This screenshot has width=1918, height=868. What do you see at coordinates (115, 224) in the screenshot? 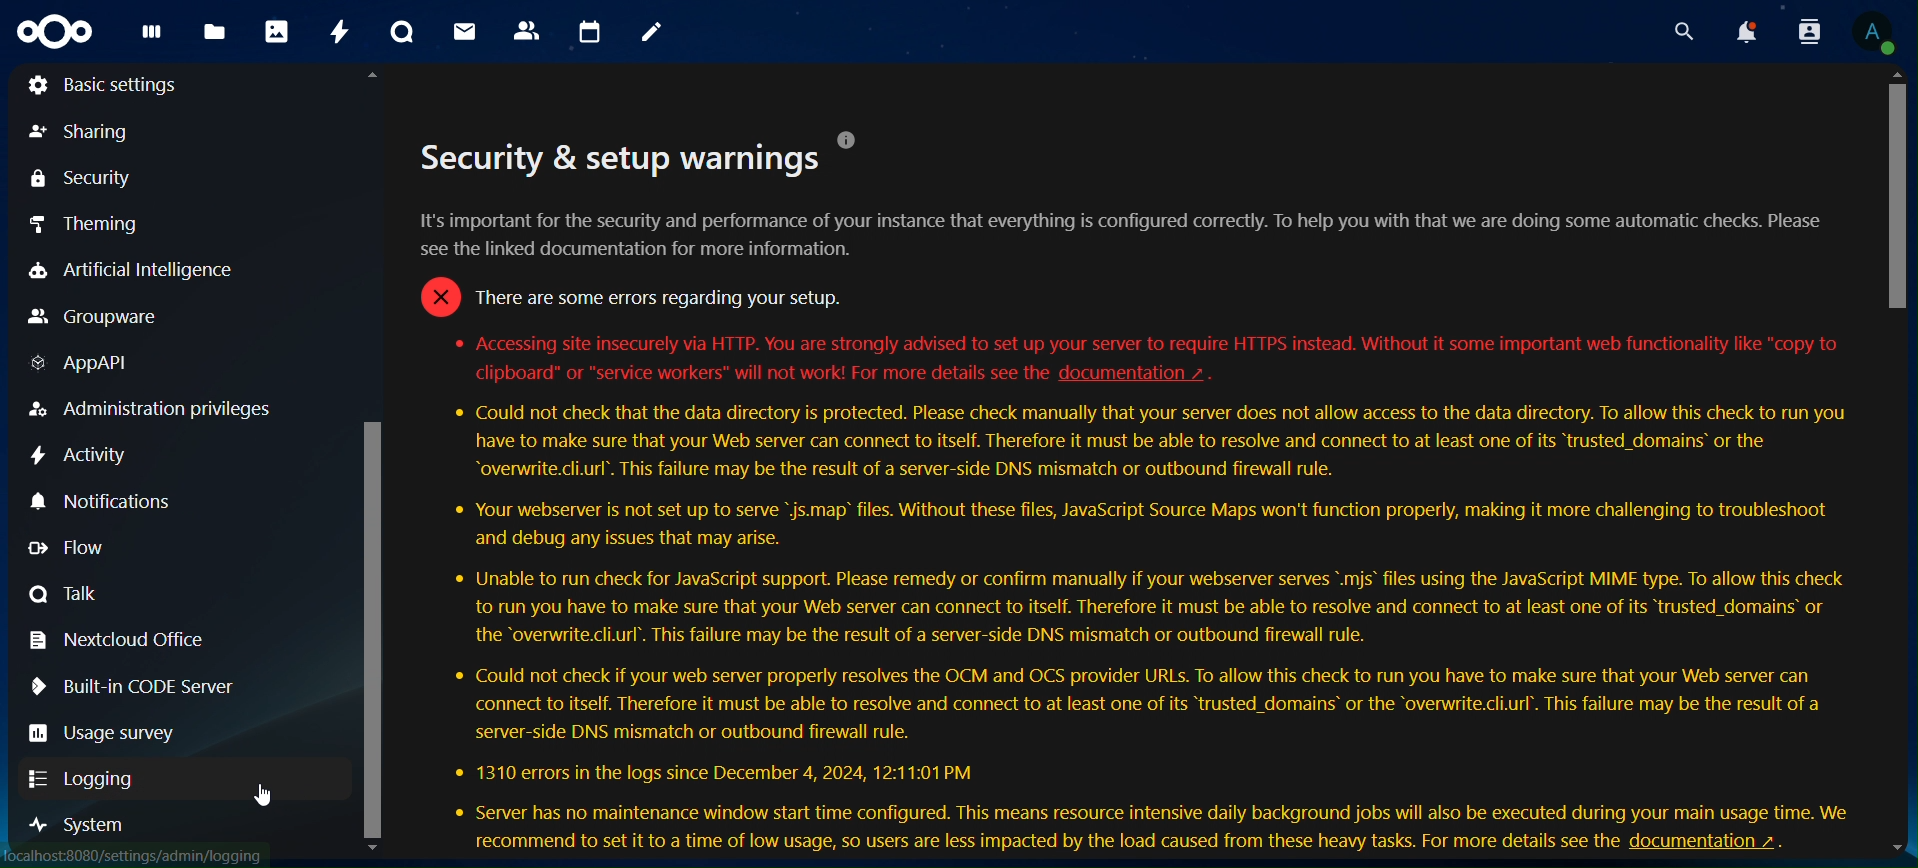
I see `theming` at bounding box center [115, 224].